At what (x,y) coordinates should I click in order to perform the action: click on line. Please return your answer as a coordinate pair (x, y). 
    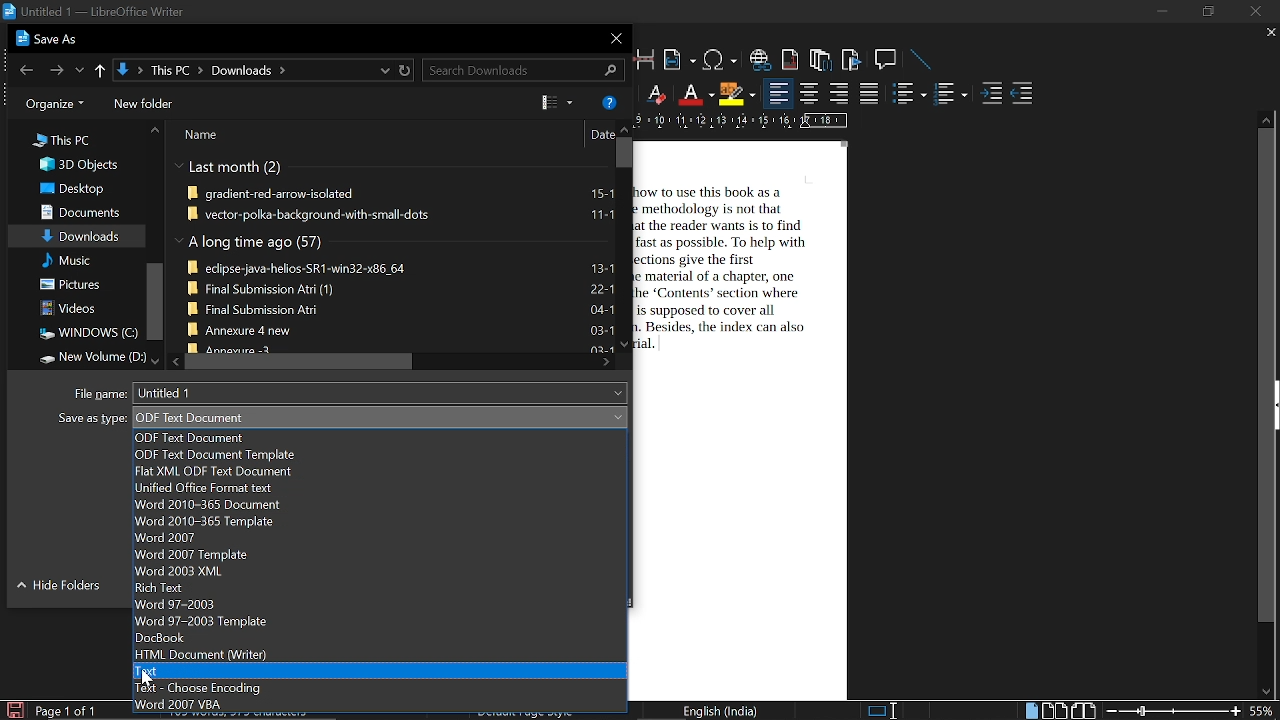
    Looking at the image, I should click on (922, 60).